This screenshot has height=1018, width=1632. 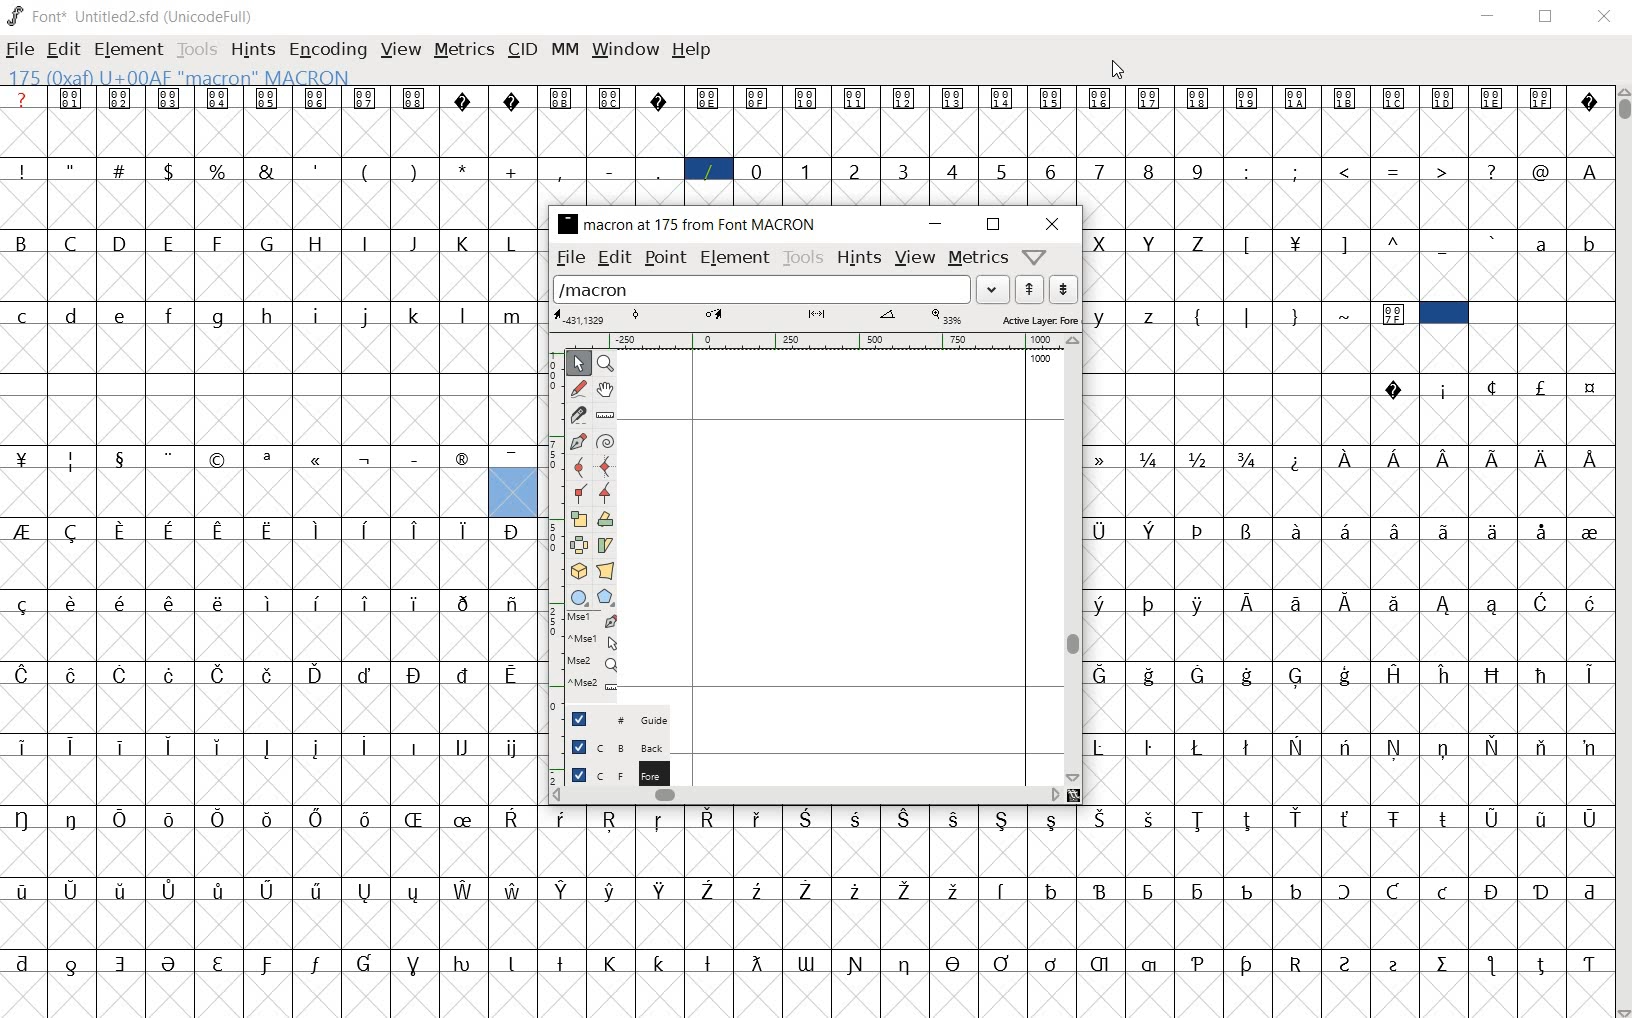 I want to click on point, so click(x=663, y=259).